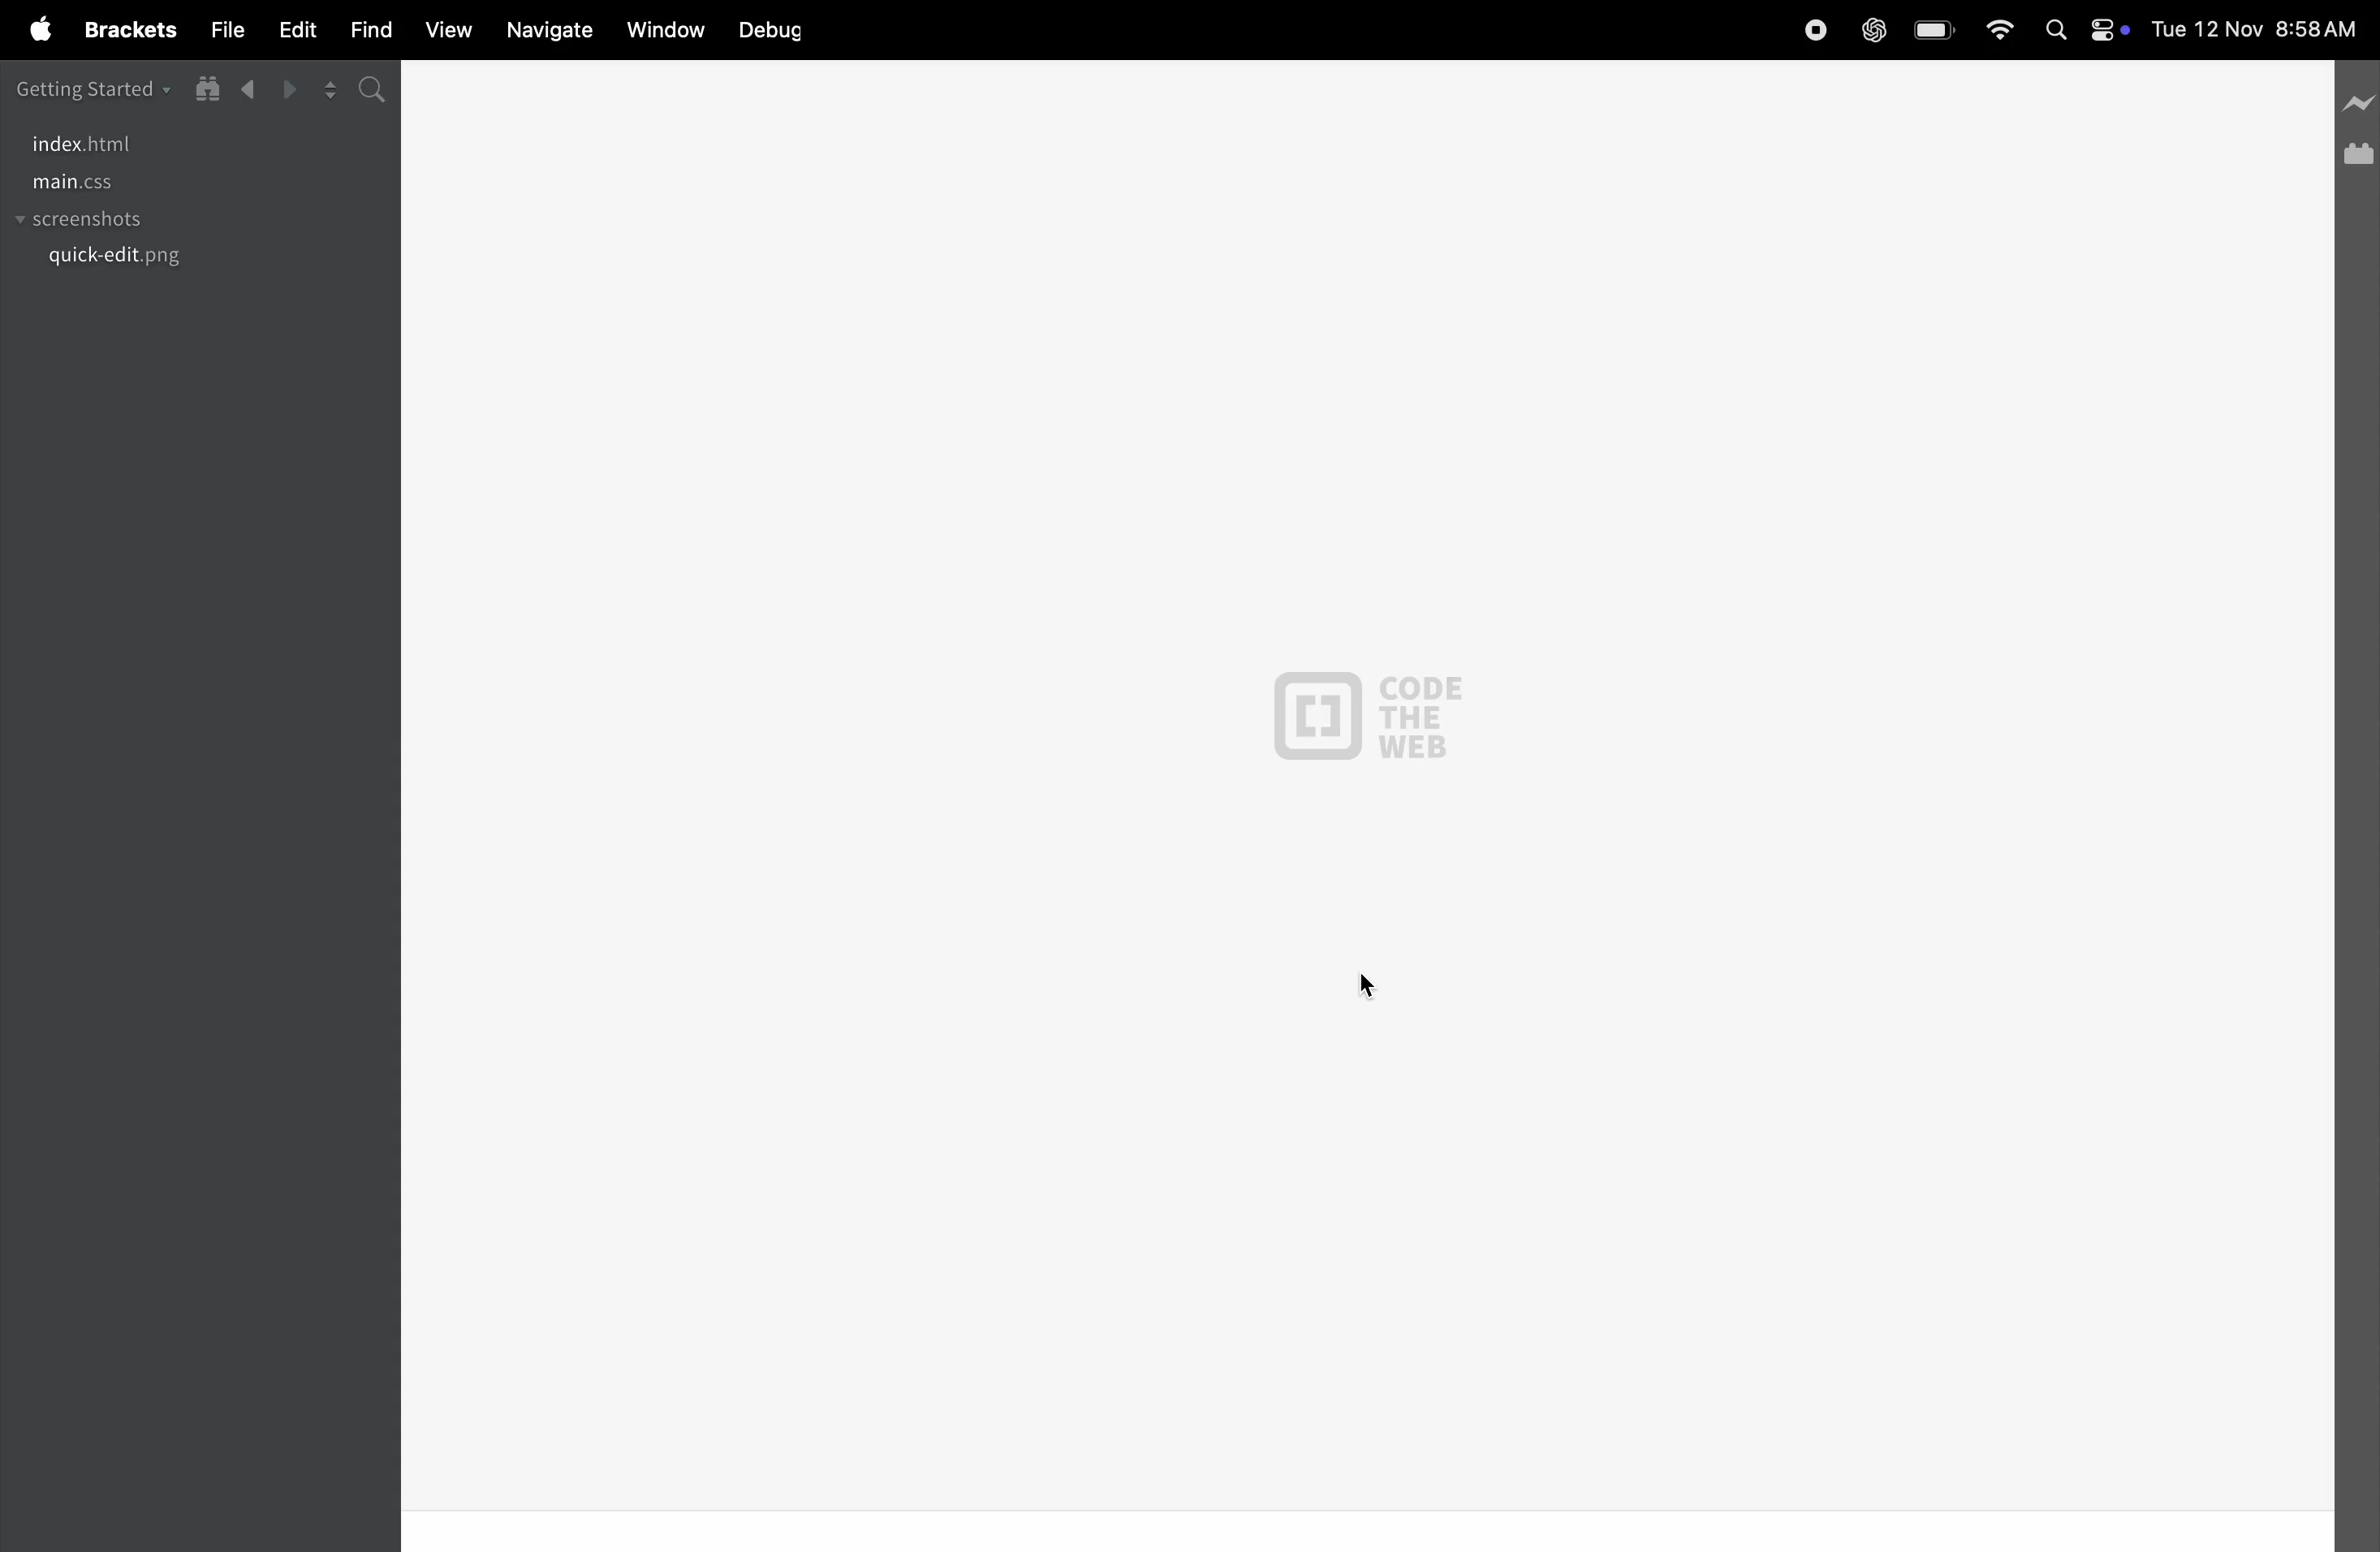 The image size is (2380, 1552). What do you see at coordinates (548, 31) in the screenshot?
I see `navigate` at bounding box center [548, 31].